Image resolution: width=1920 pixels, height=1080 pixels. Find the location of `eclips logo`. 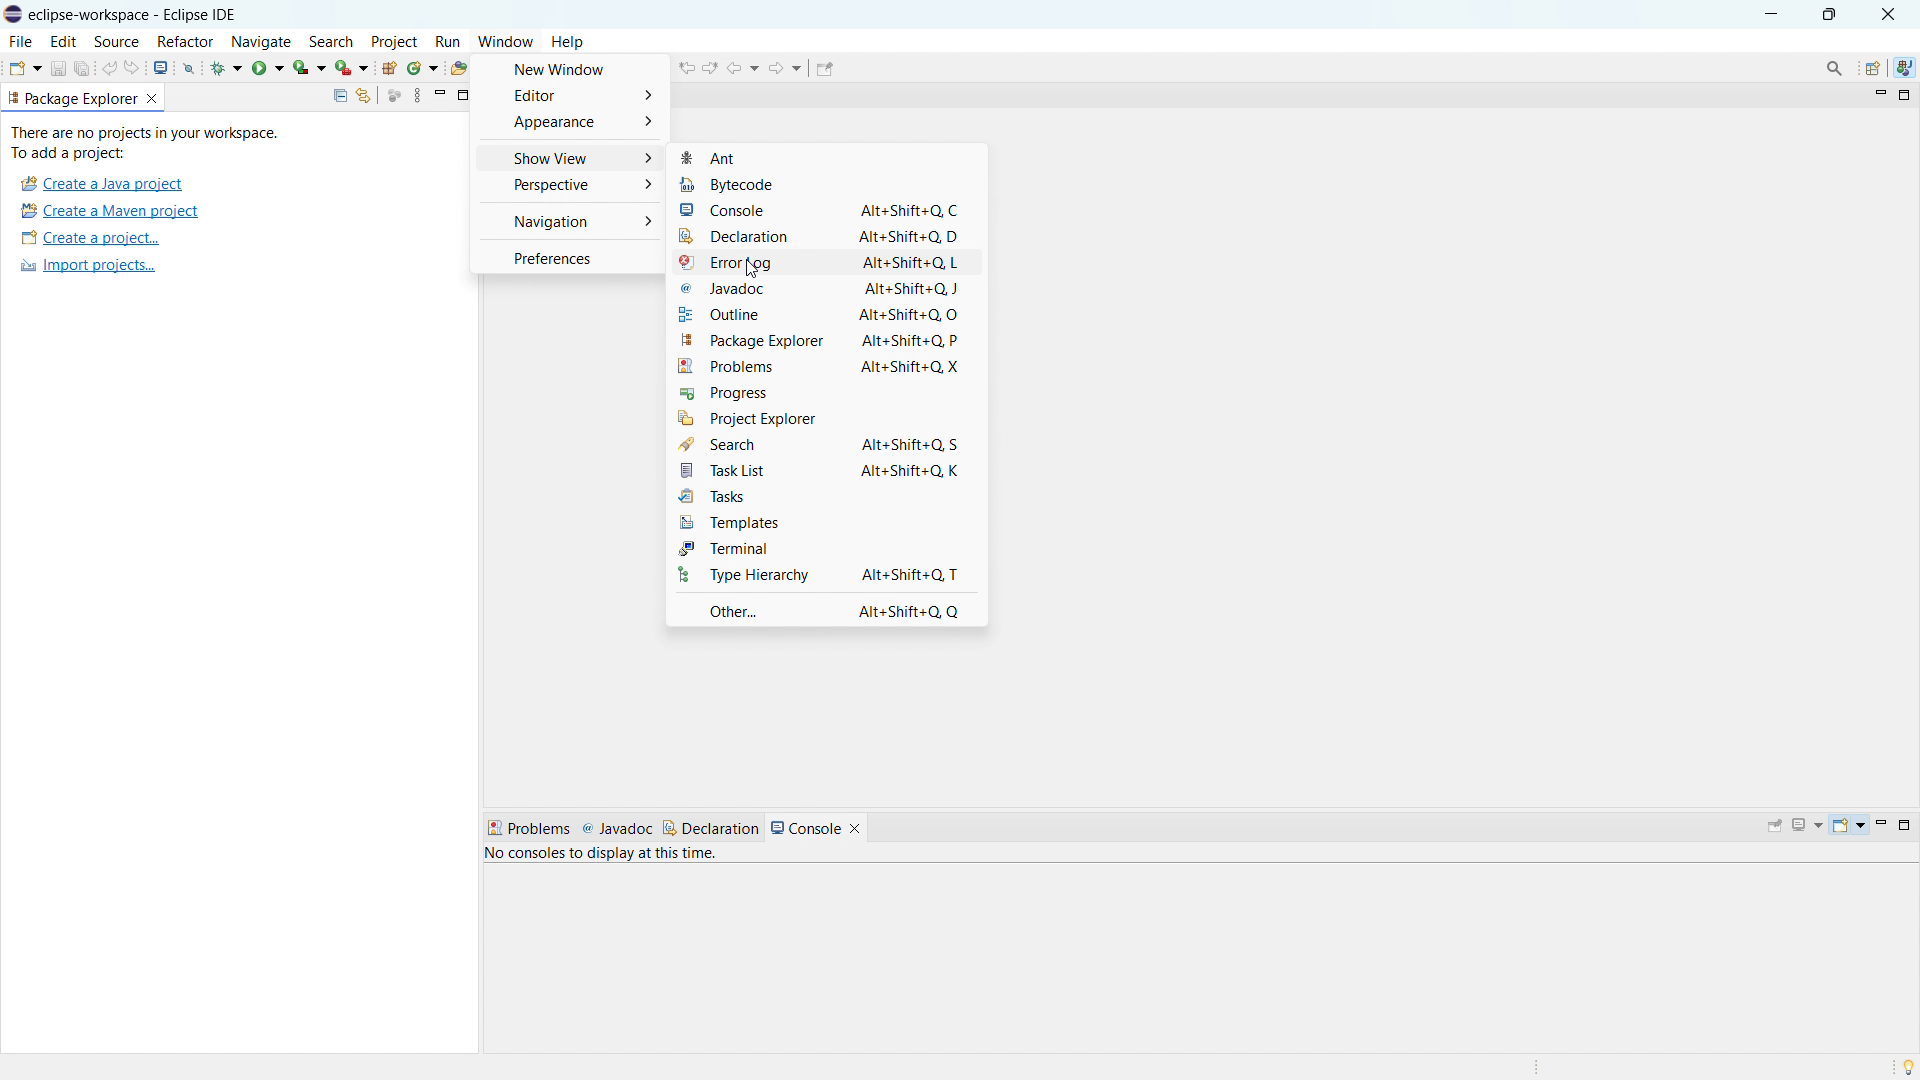

eclips logo is located at coordinates (13, 15).